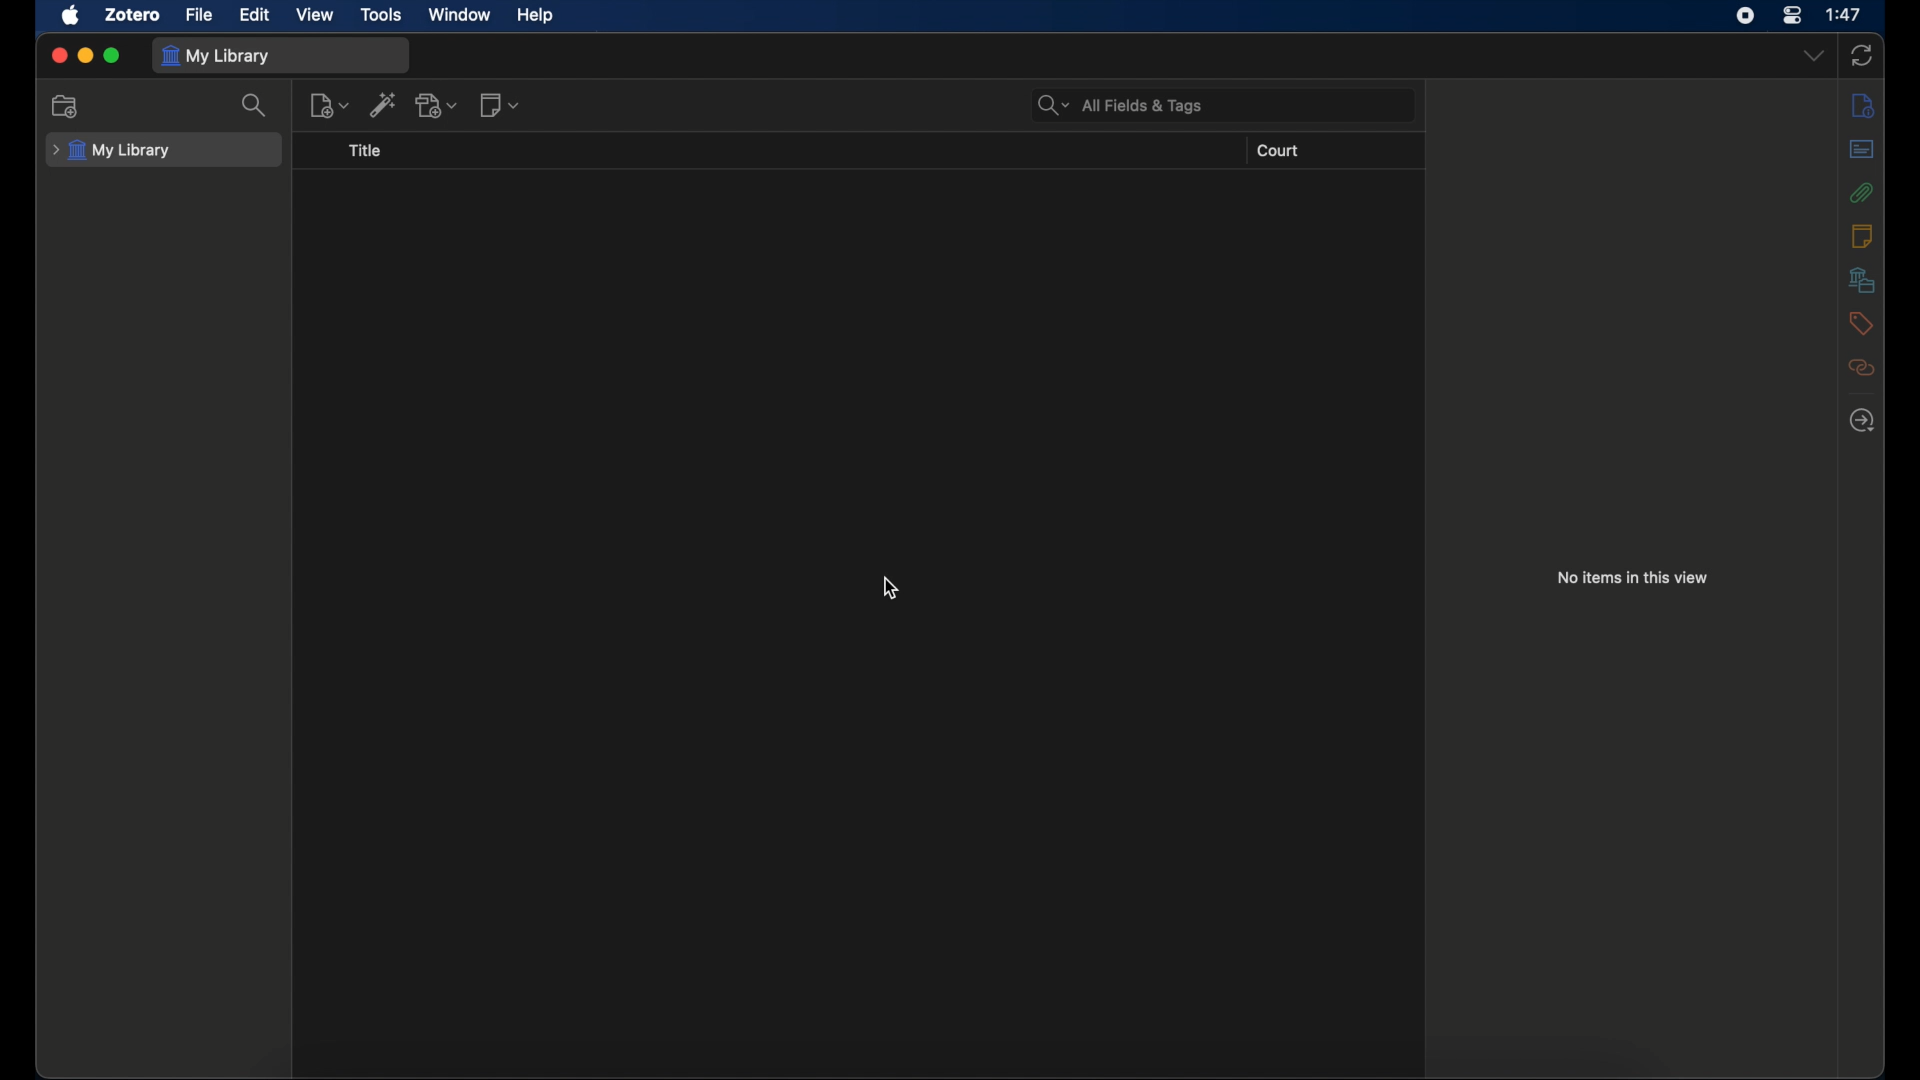 The width and height of the screenshot is (1920, 1080). What do you see at coordinates (1862, 420) in the screenshot?
I see `locate` at bounding box center [1862, 420].